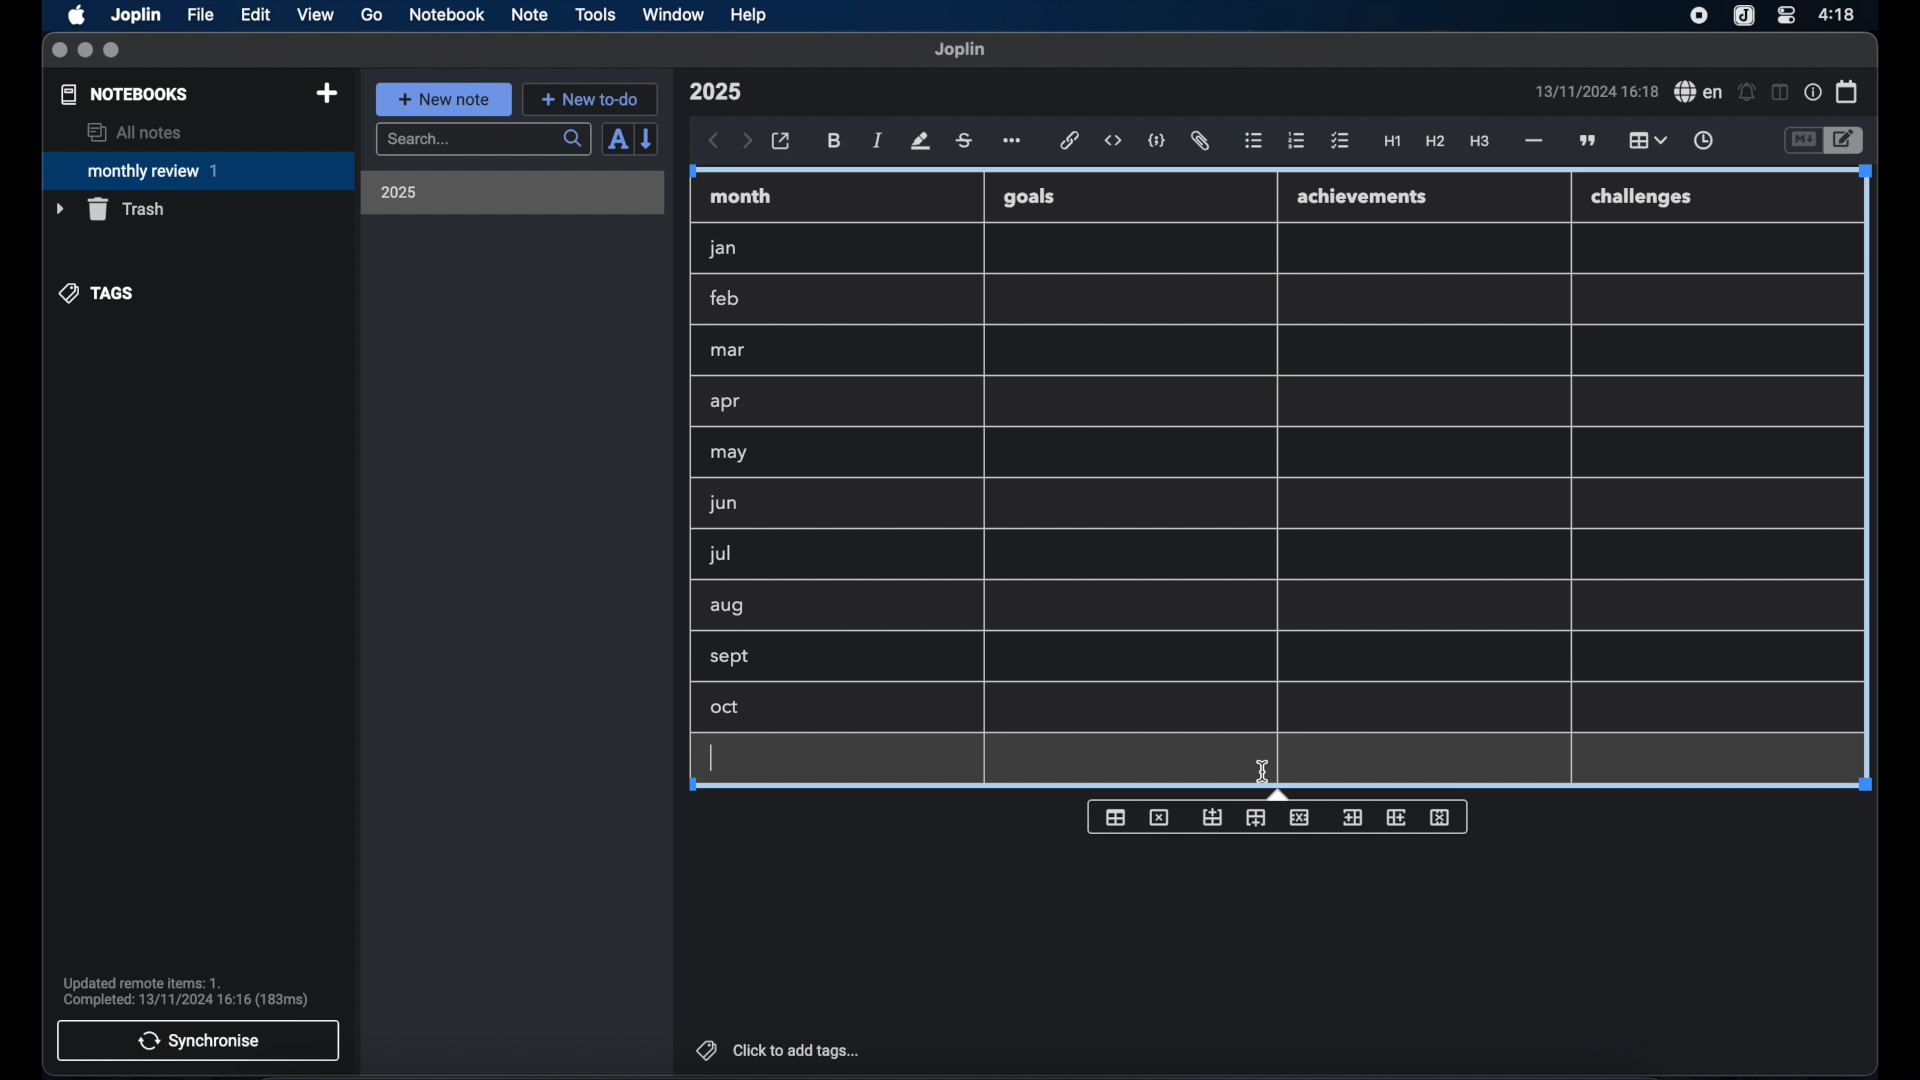  What do you see at coordinates (1781, 92) in the screenshot?
I see `toggle editor layout` at bounding box center [1781, 92].